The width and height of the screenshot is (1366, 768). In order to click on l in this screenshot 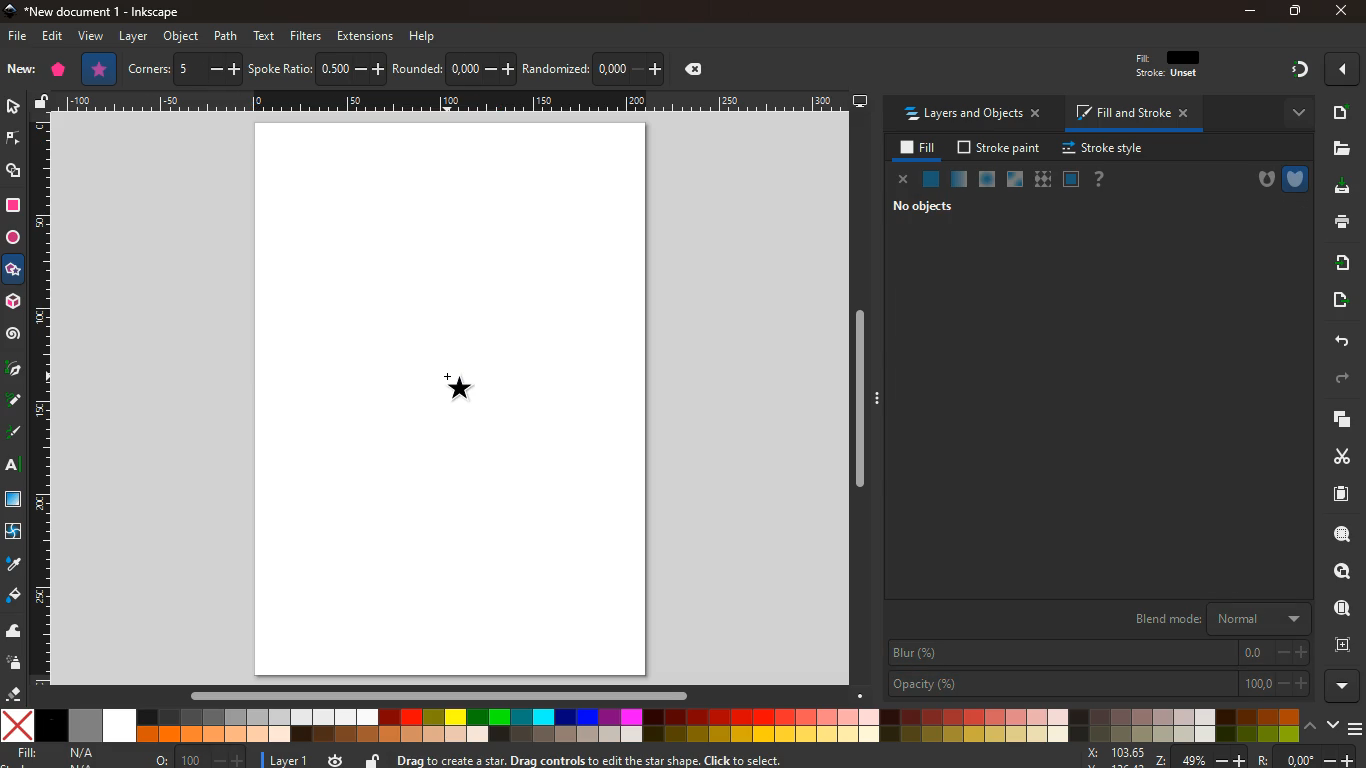, I will do `click(1098, 358)`.